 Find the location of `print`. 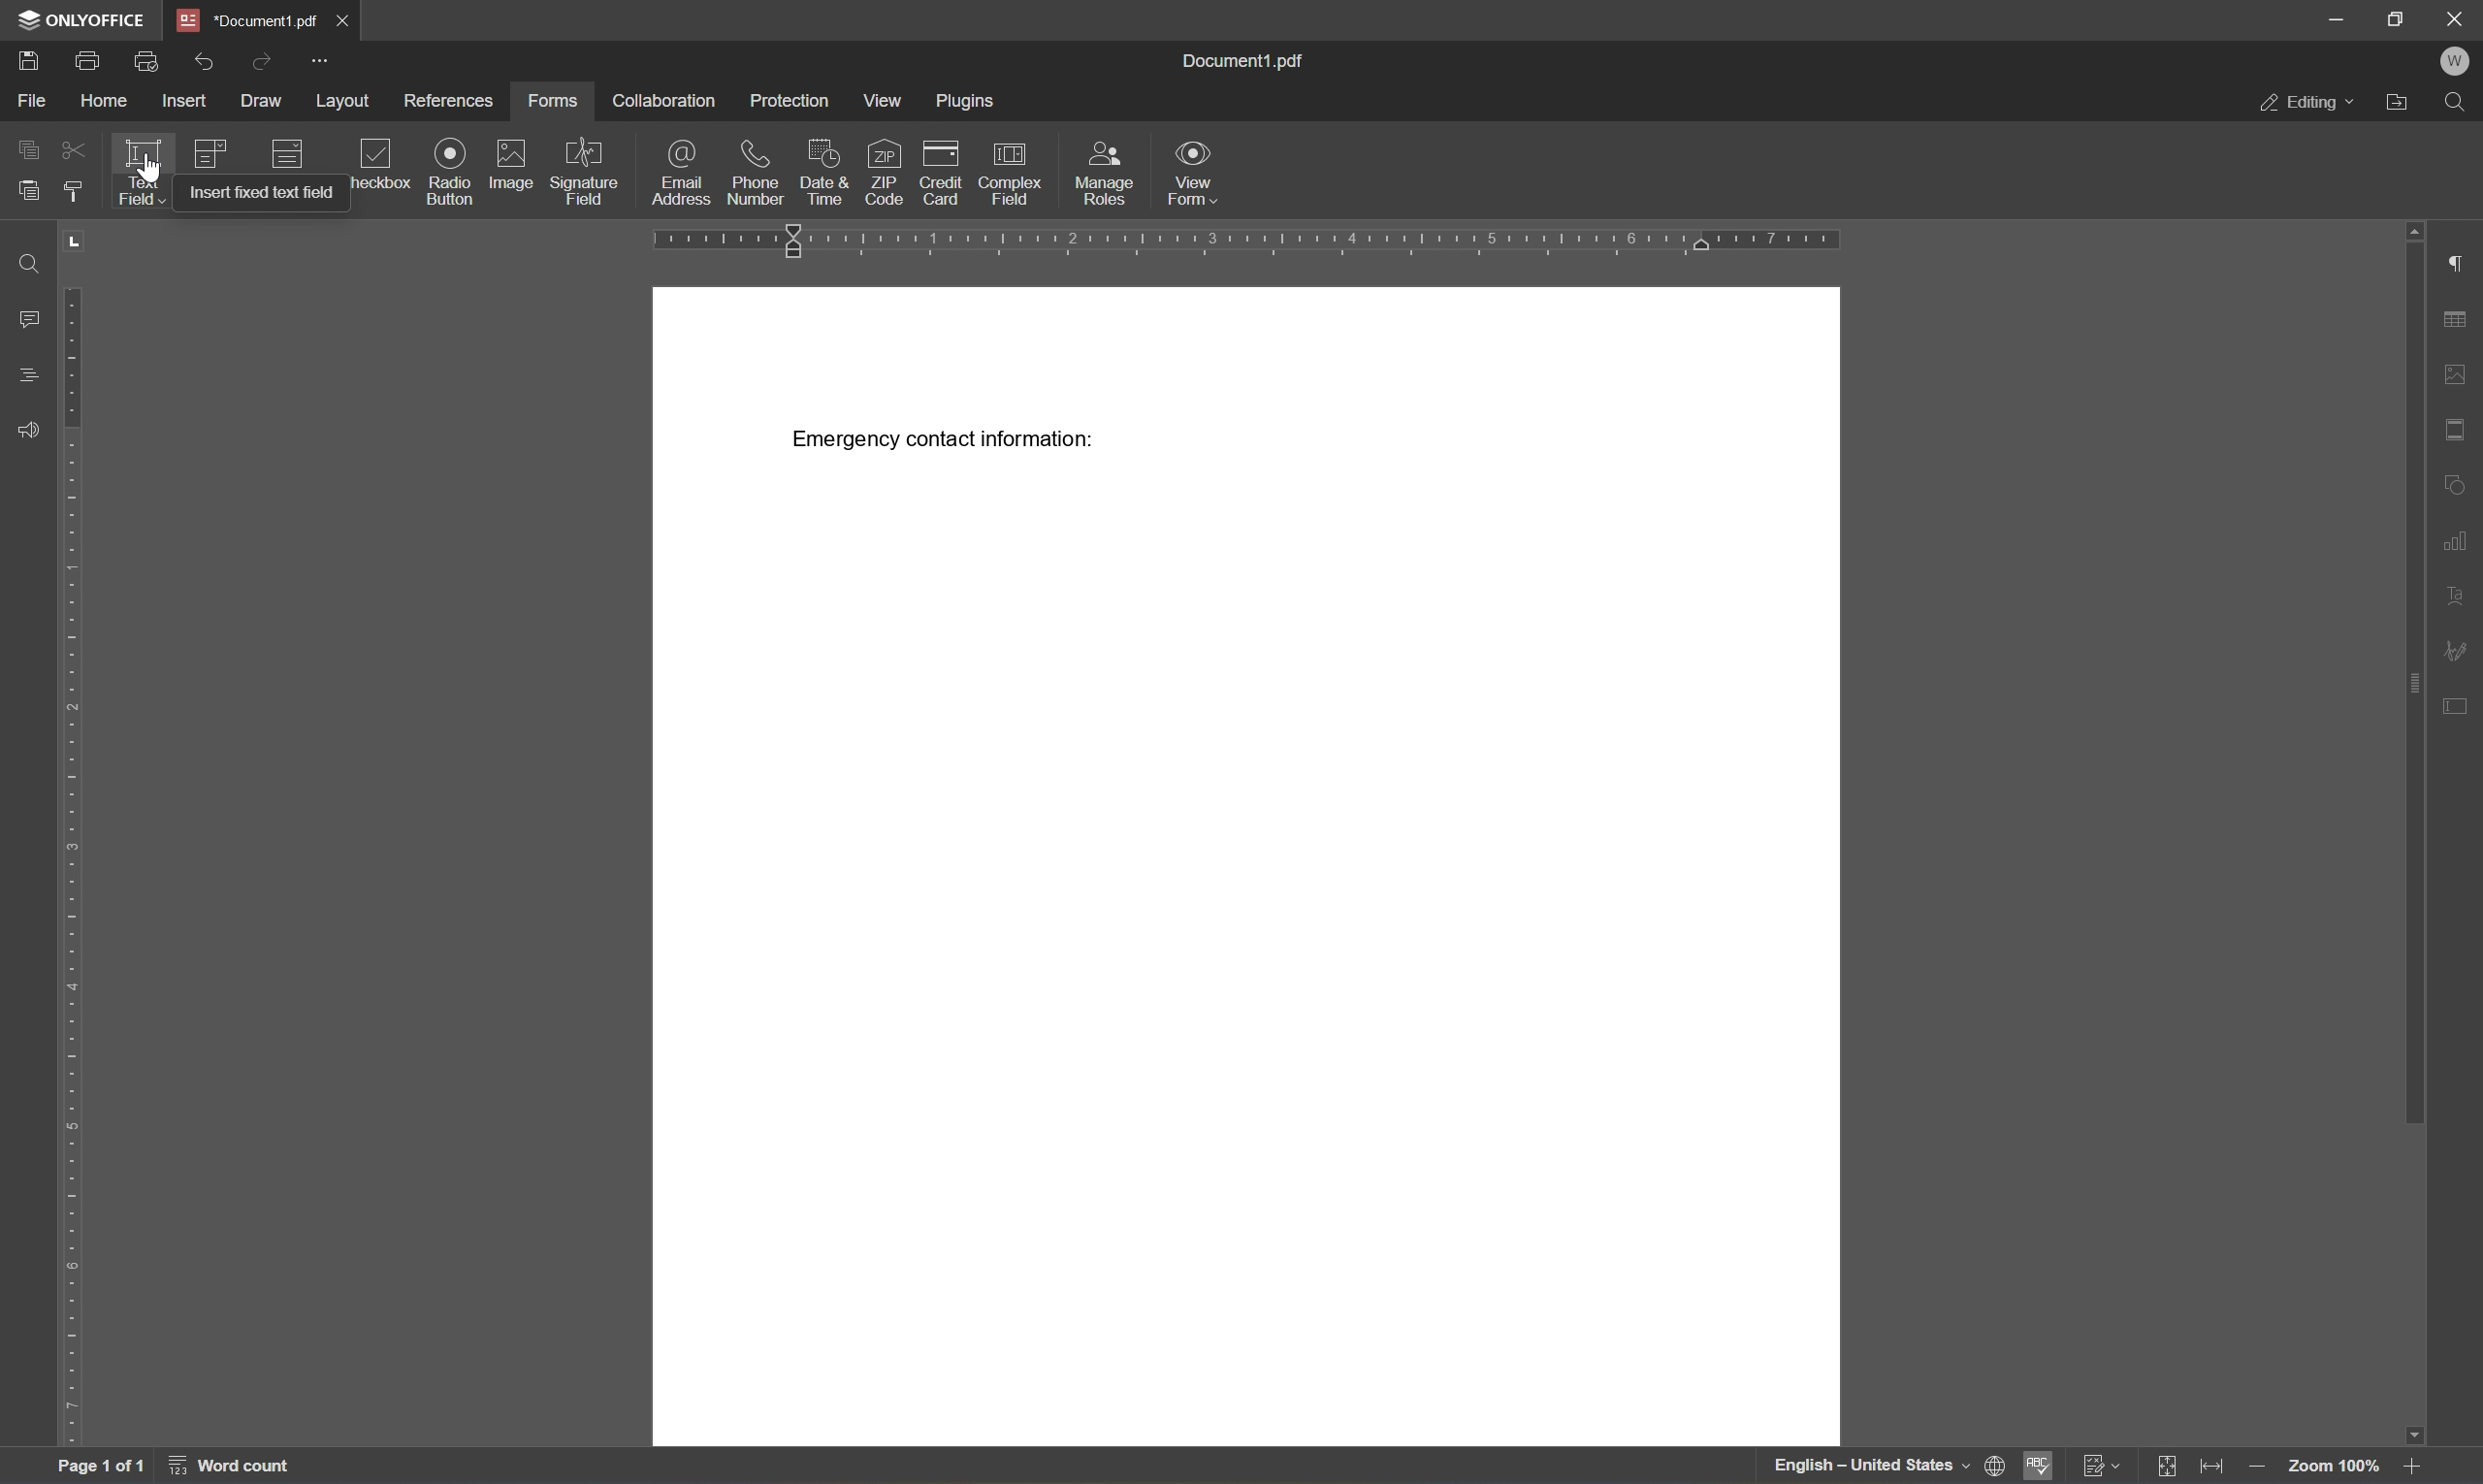

print is located at coordinates (86, 63).